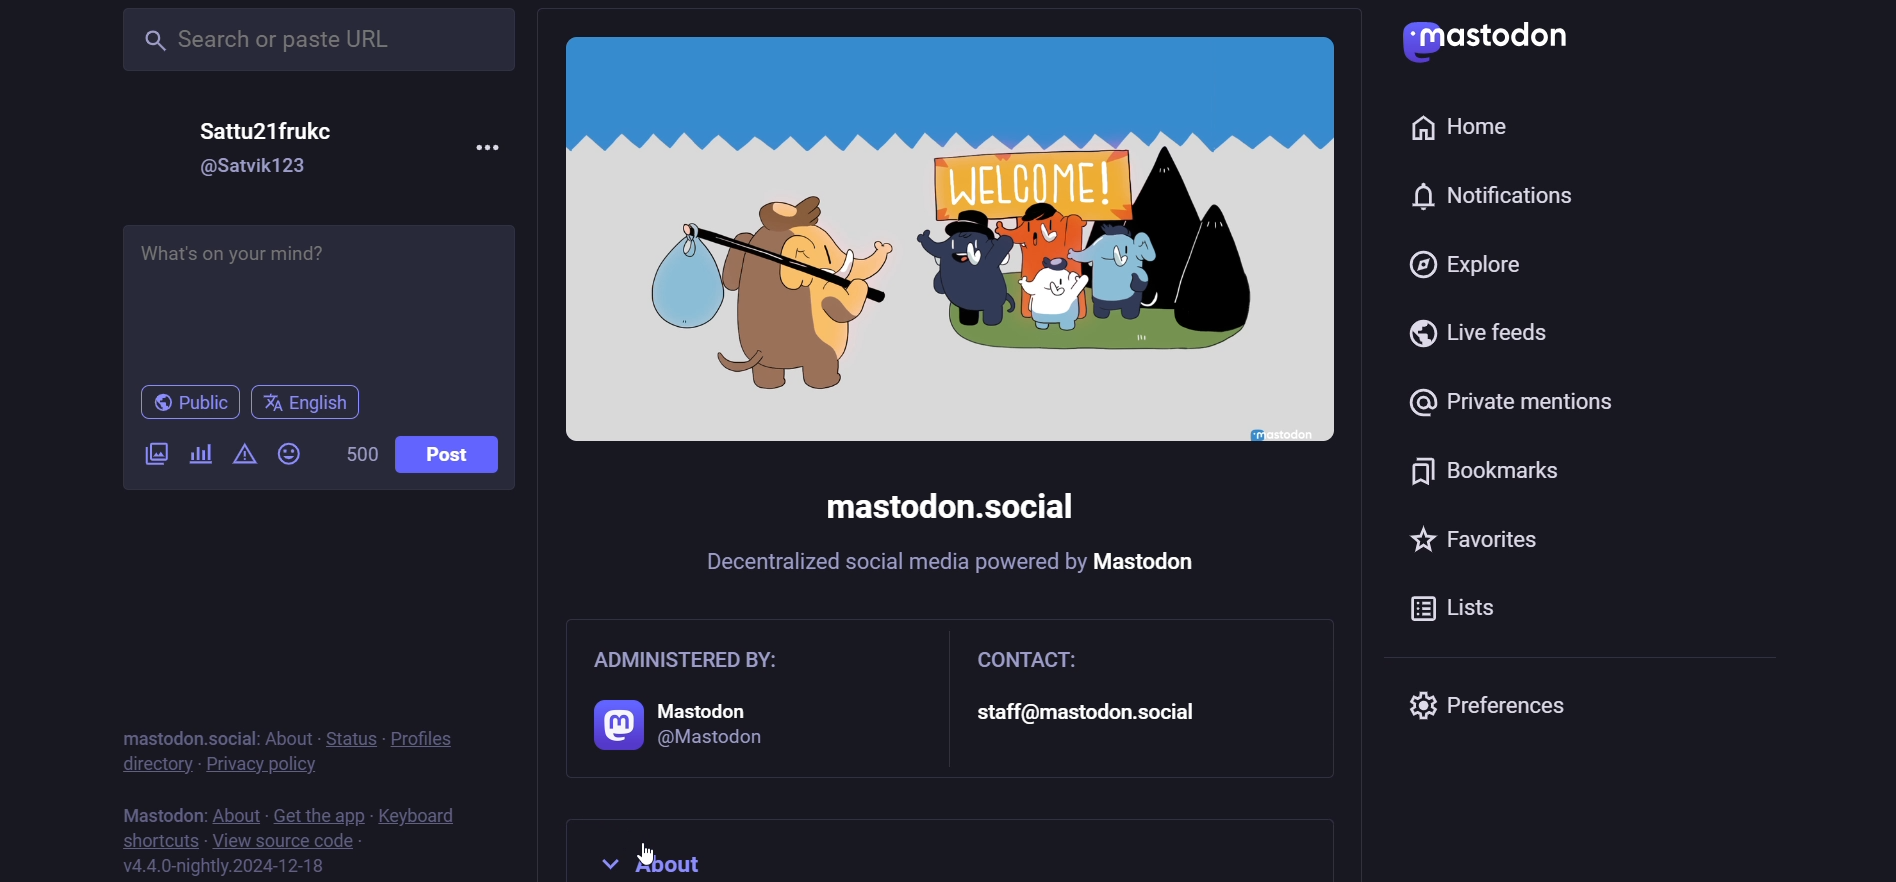 This screenshot has width=1896, height=882. Describe the element at coordinates (909, 858) in the screenshot. I see `about` at that location.